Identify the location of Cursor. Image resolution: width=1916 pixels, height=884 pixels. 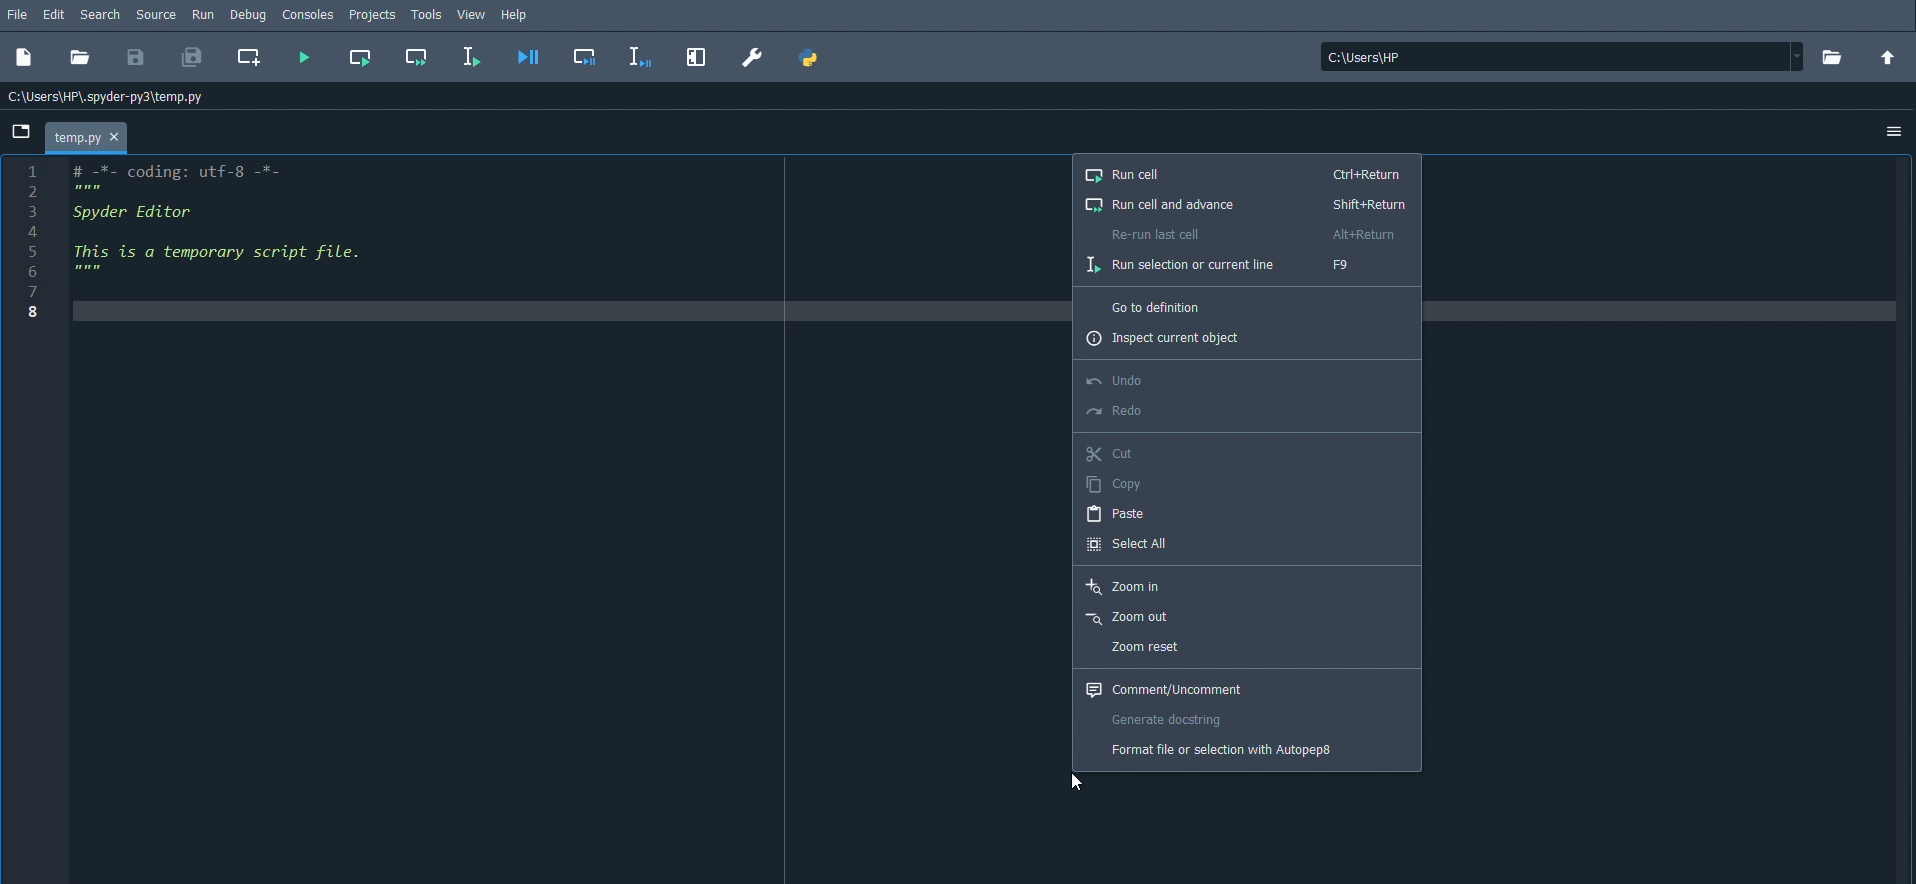
(1077, 782).